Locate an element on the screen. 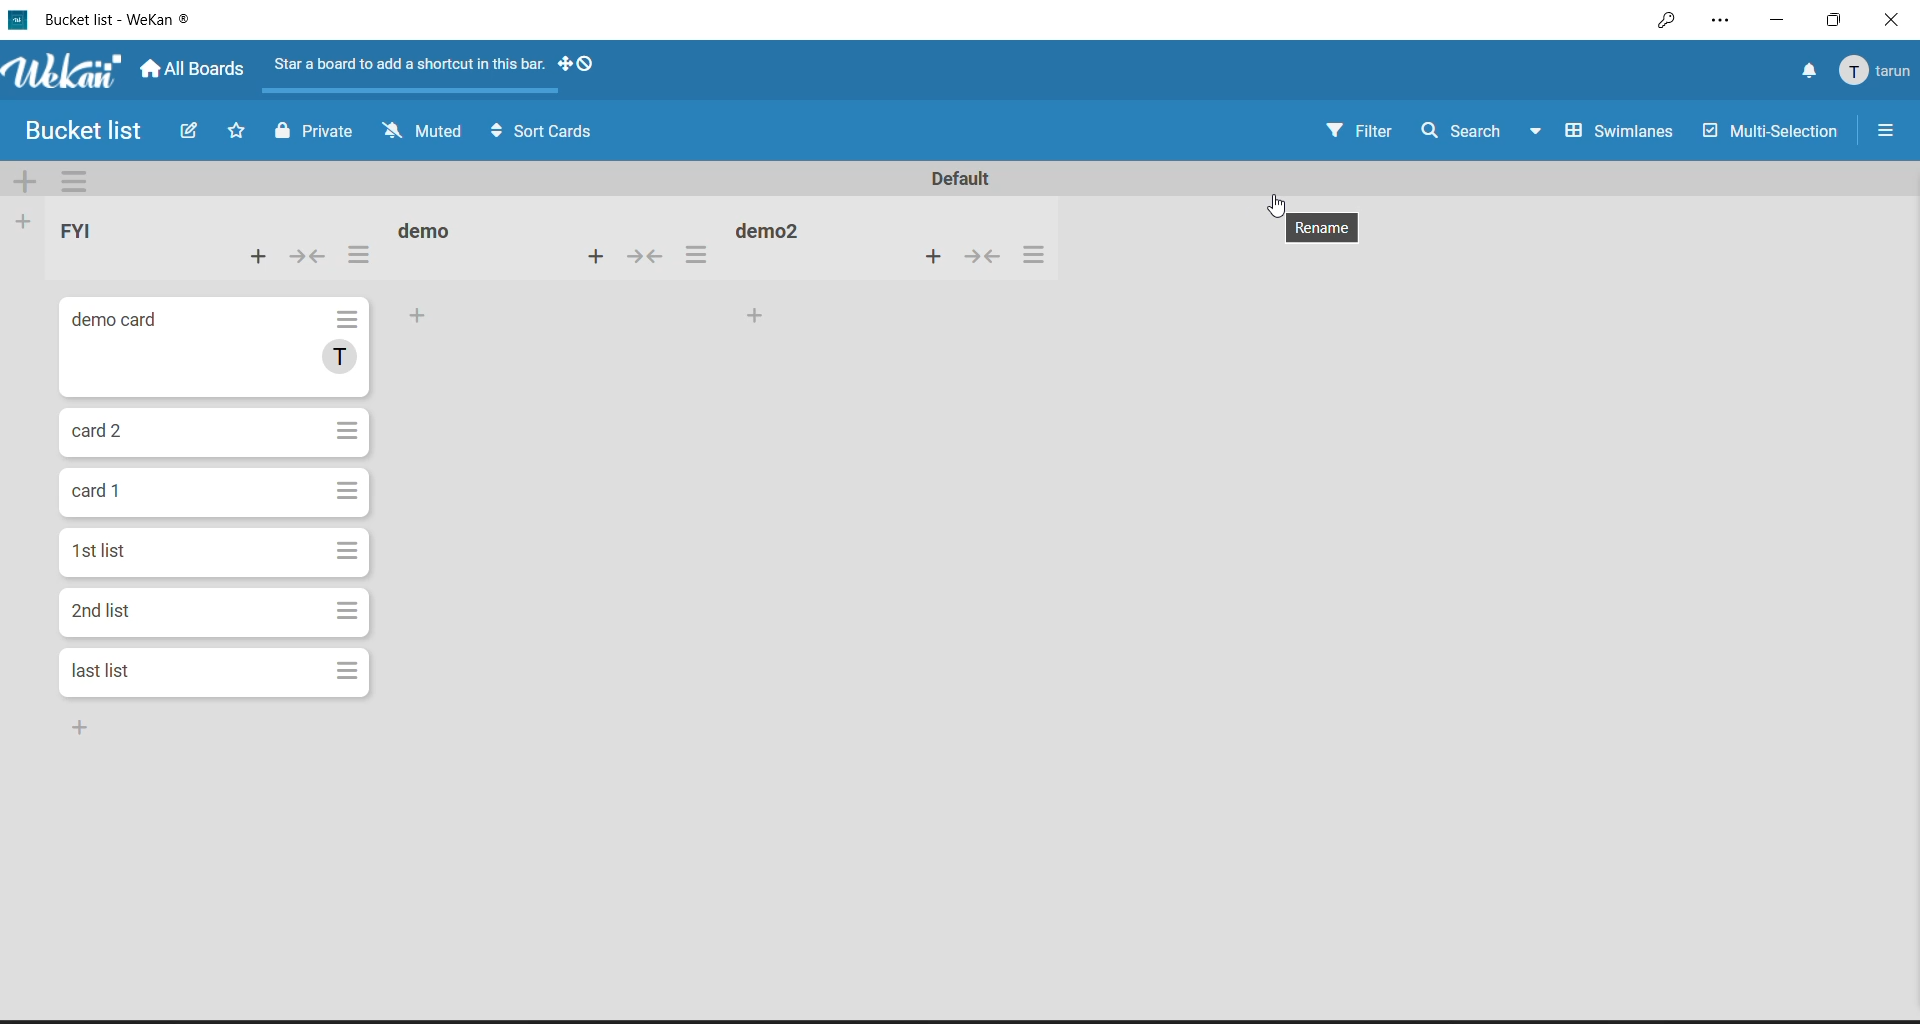  card actions is located at coordinates (348, 431).